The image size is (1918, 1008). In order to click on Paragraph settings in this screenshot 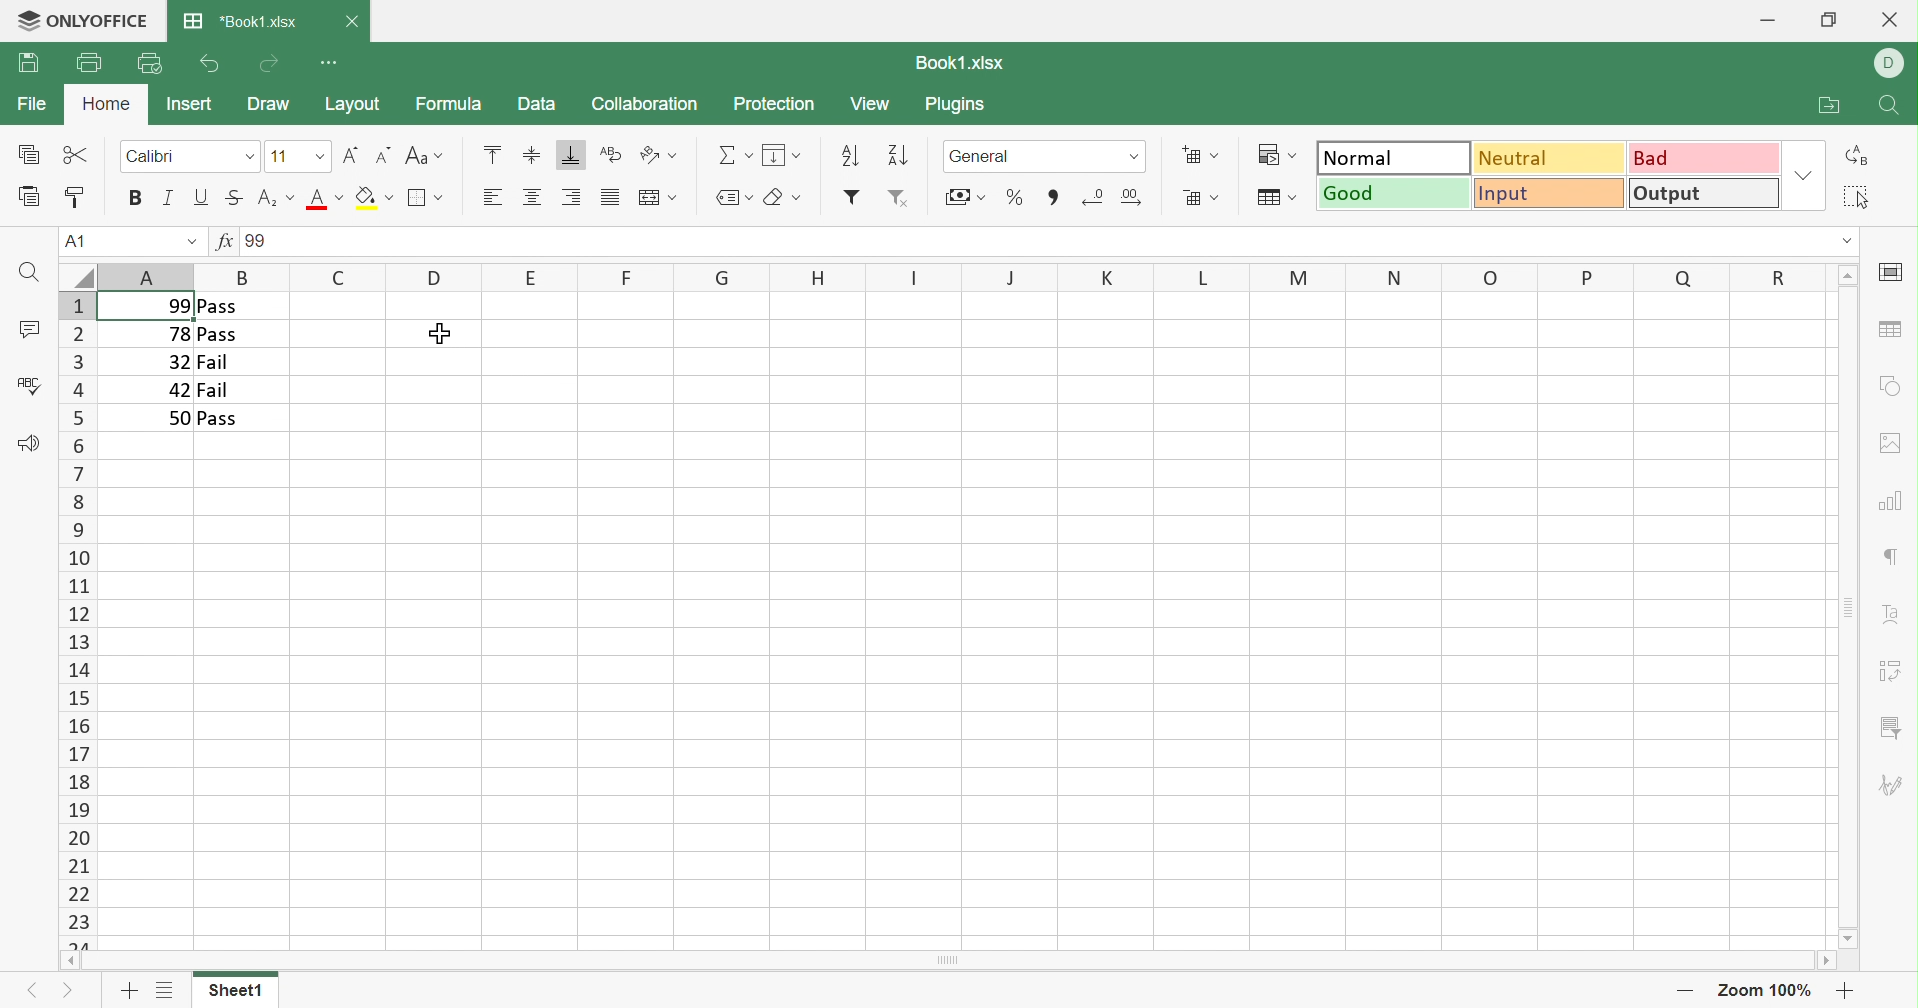, I will do `click(1896, 555)`.